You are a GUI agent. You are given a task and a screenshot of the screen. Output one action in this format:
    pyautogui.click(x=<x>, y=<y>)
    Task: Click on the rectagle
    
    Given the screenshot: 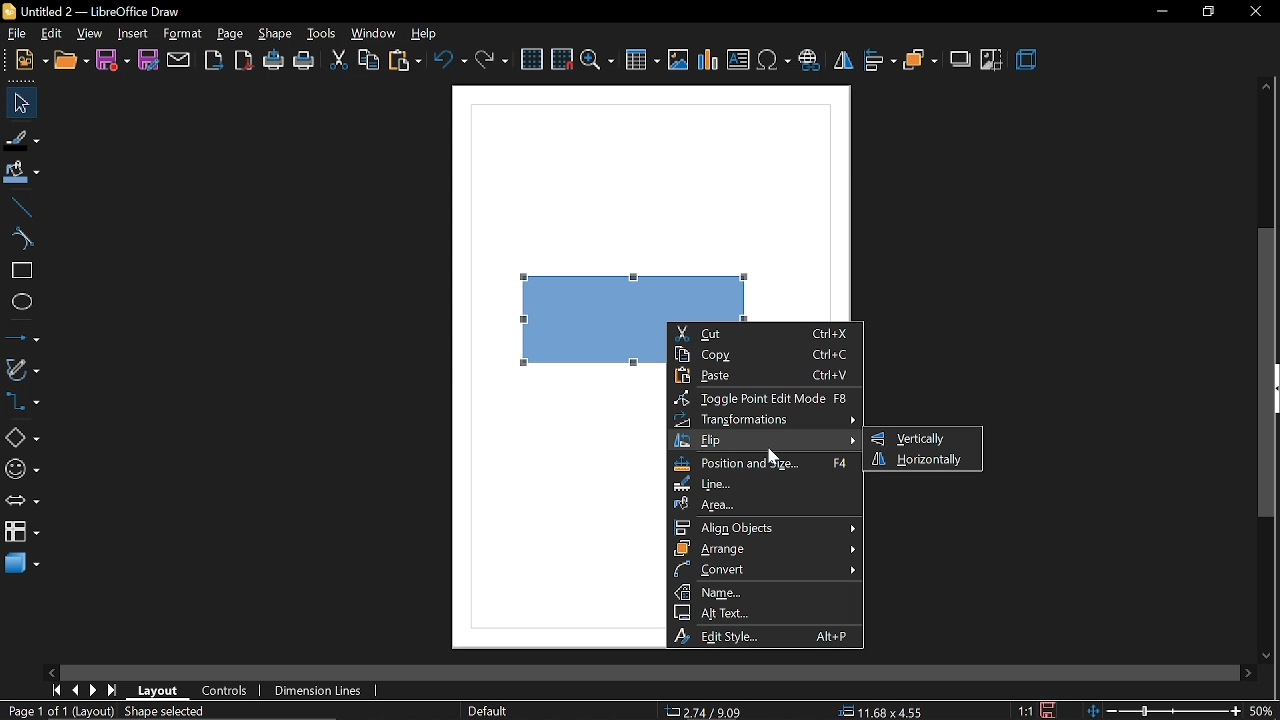 What is the action you would take?
    pyautogui.click(x=19, y=271)
    